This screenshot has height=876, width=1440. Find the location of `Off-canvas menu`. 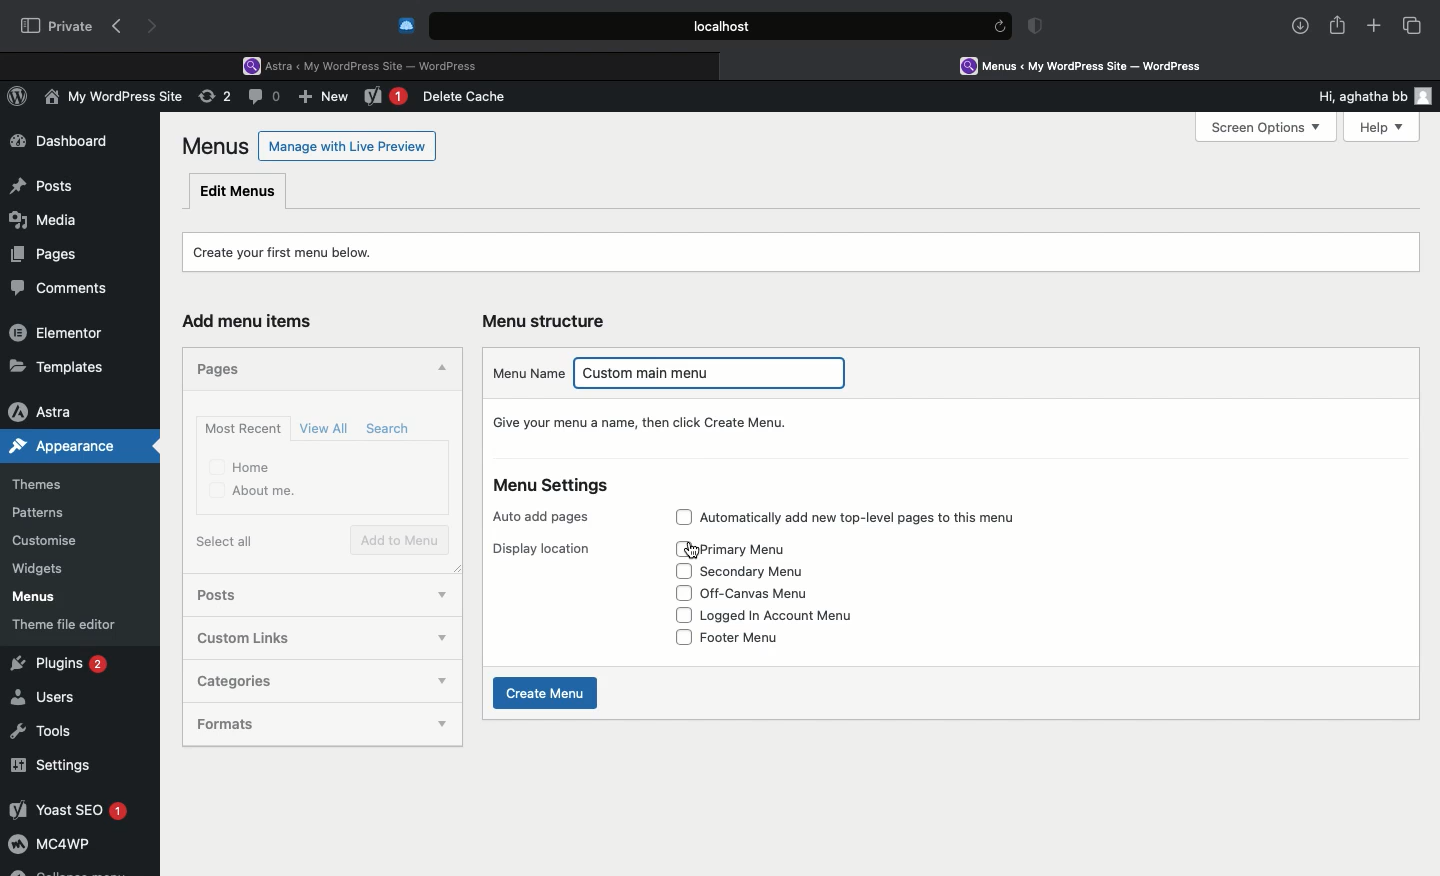

Off-canvas menu is located at coordinates (771, 593).